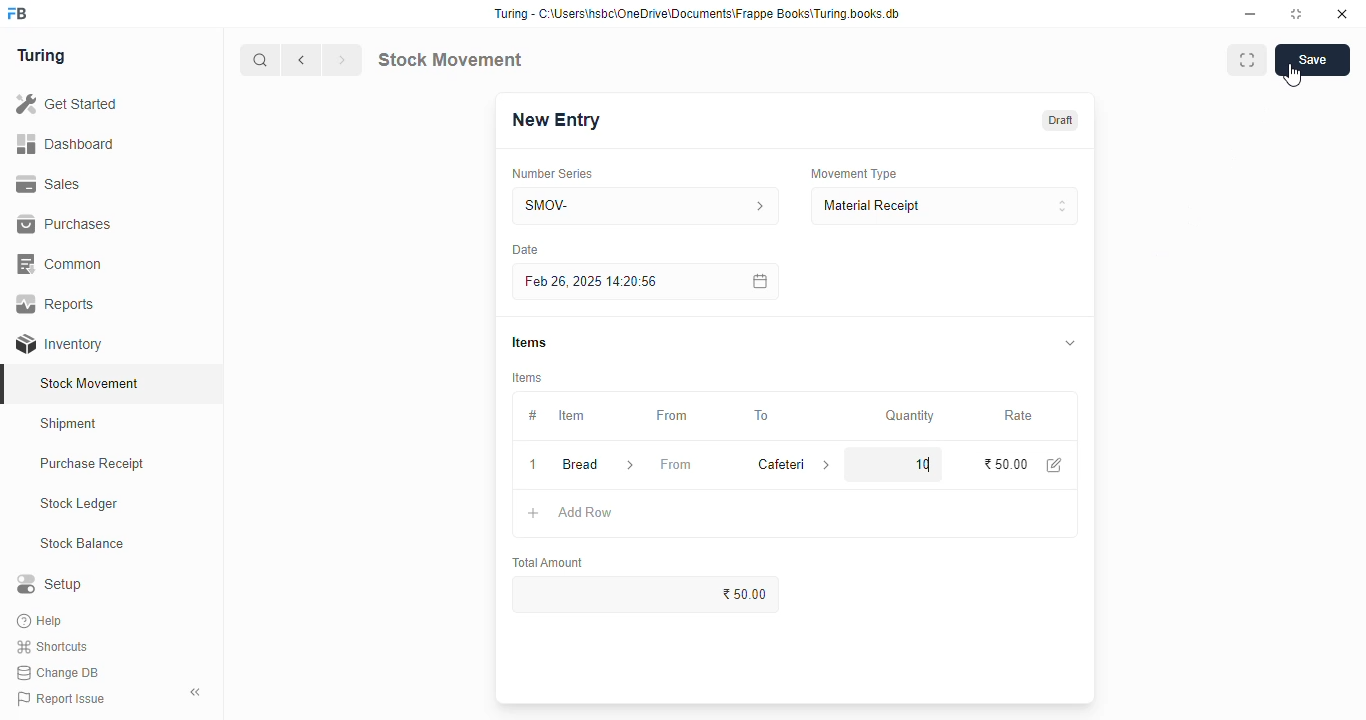 The height and width of the screenshot is (720, 1366). Describe the element at coordinates (80, 504) in the screenshot. I see `stock ledger` at that location.